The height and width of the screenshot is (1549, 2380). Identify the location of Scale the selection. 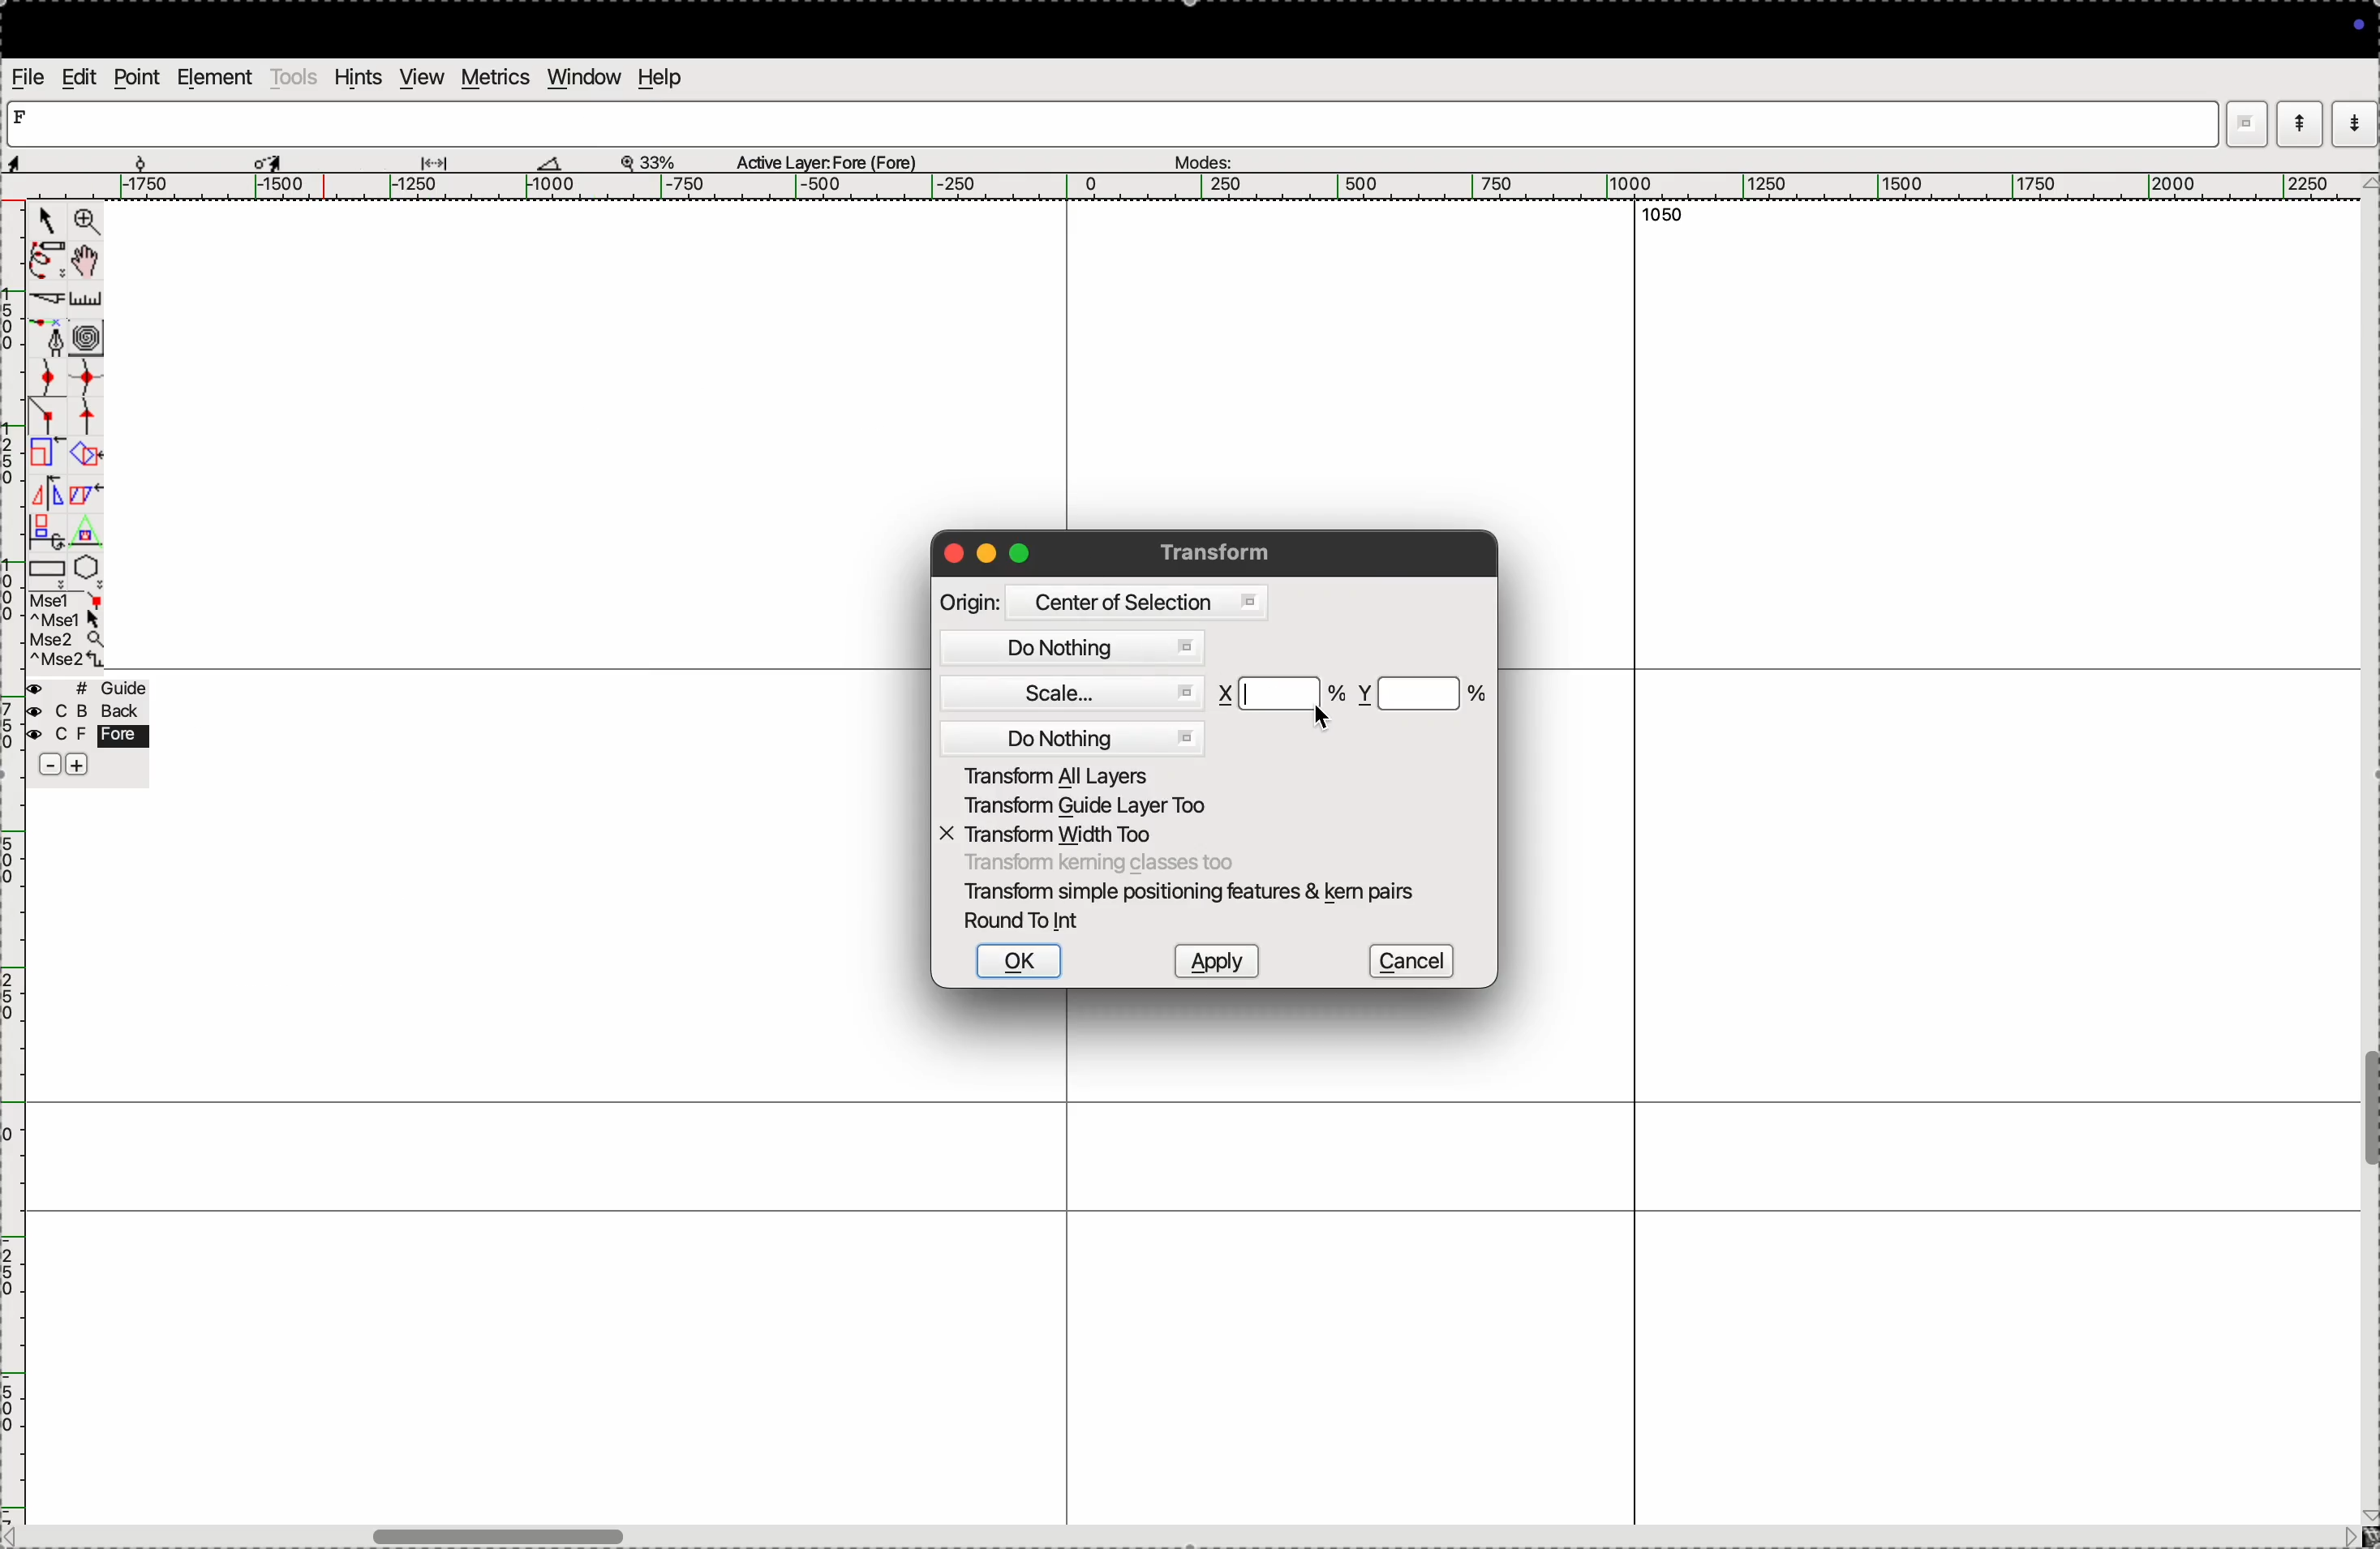
(47, 458).